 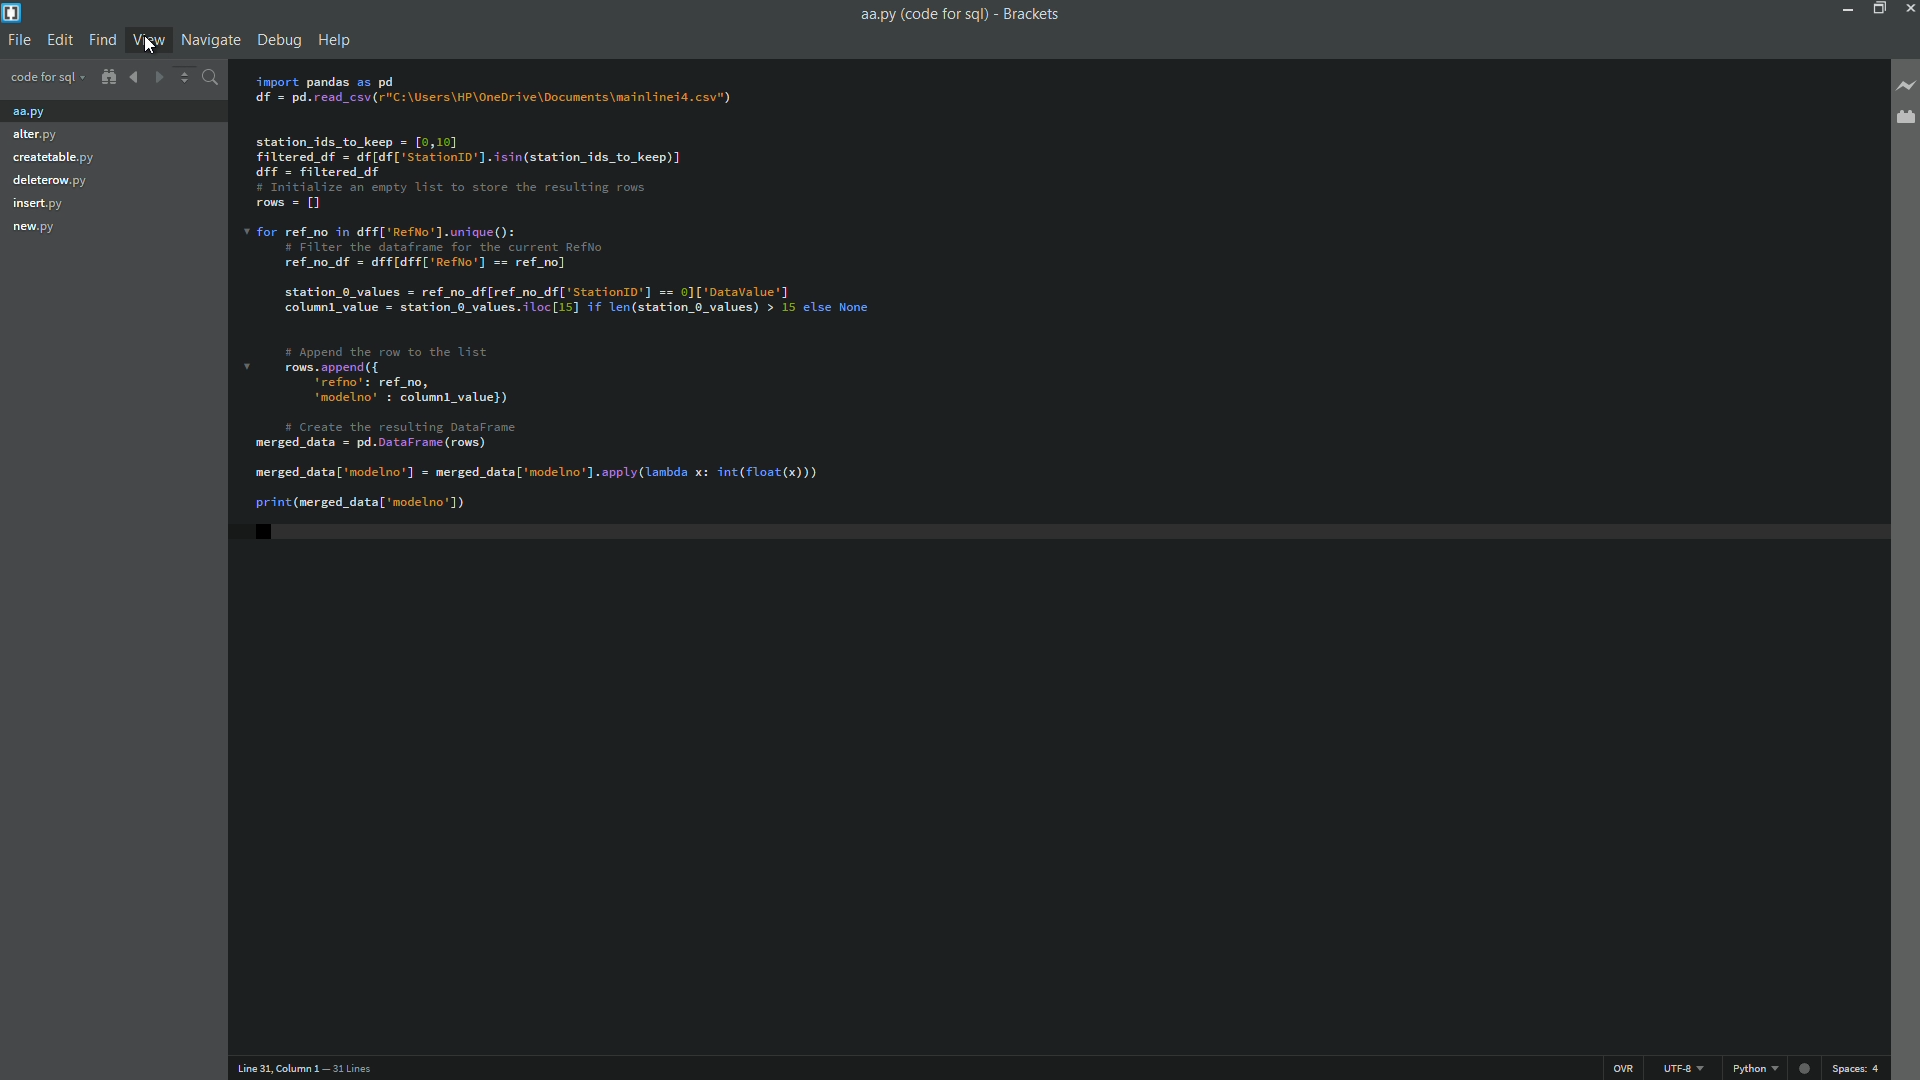 What do you see at coordinates (31, 230) in the screenshot?
I see `new.py` at bounding box center [31, 230].